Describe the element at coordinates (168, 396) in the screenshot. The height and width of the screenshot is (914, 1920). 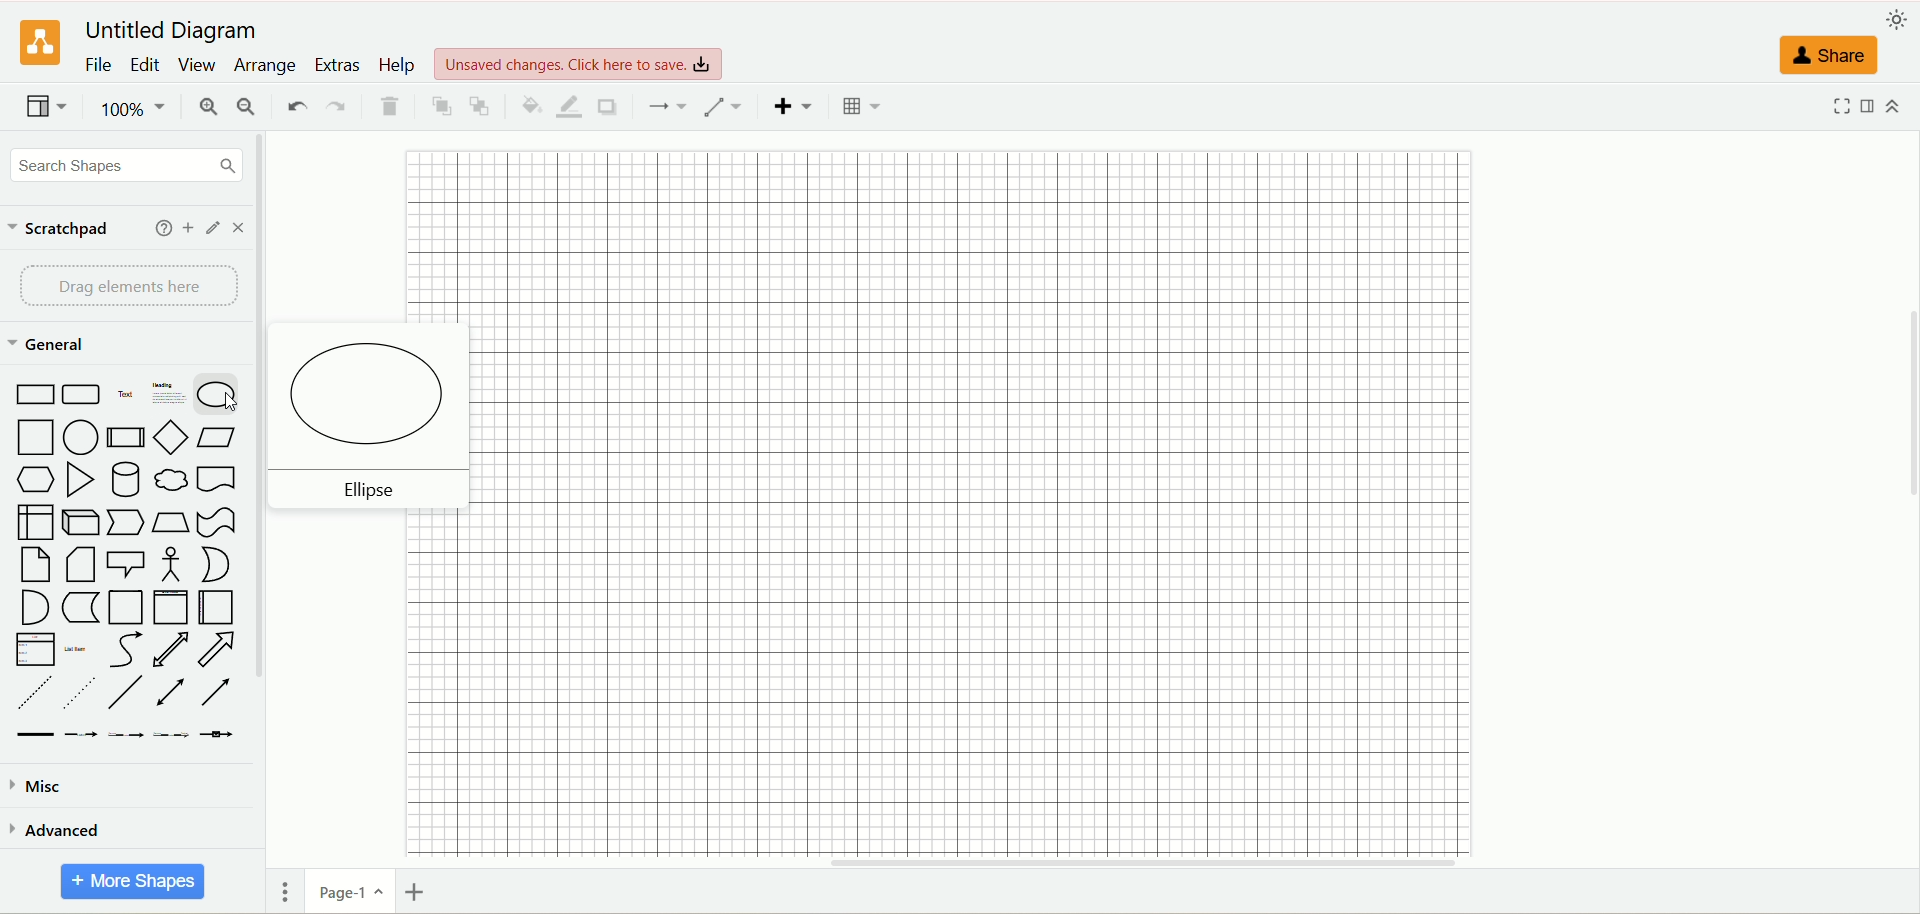
I see `textbox` at that location.